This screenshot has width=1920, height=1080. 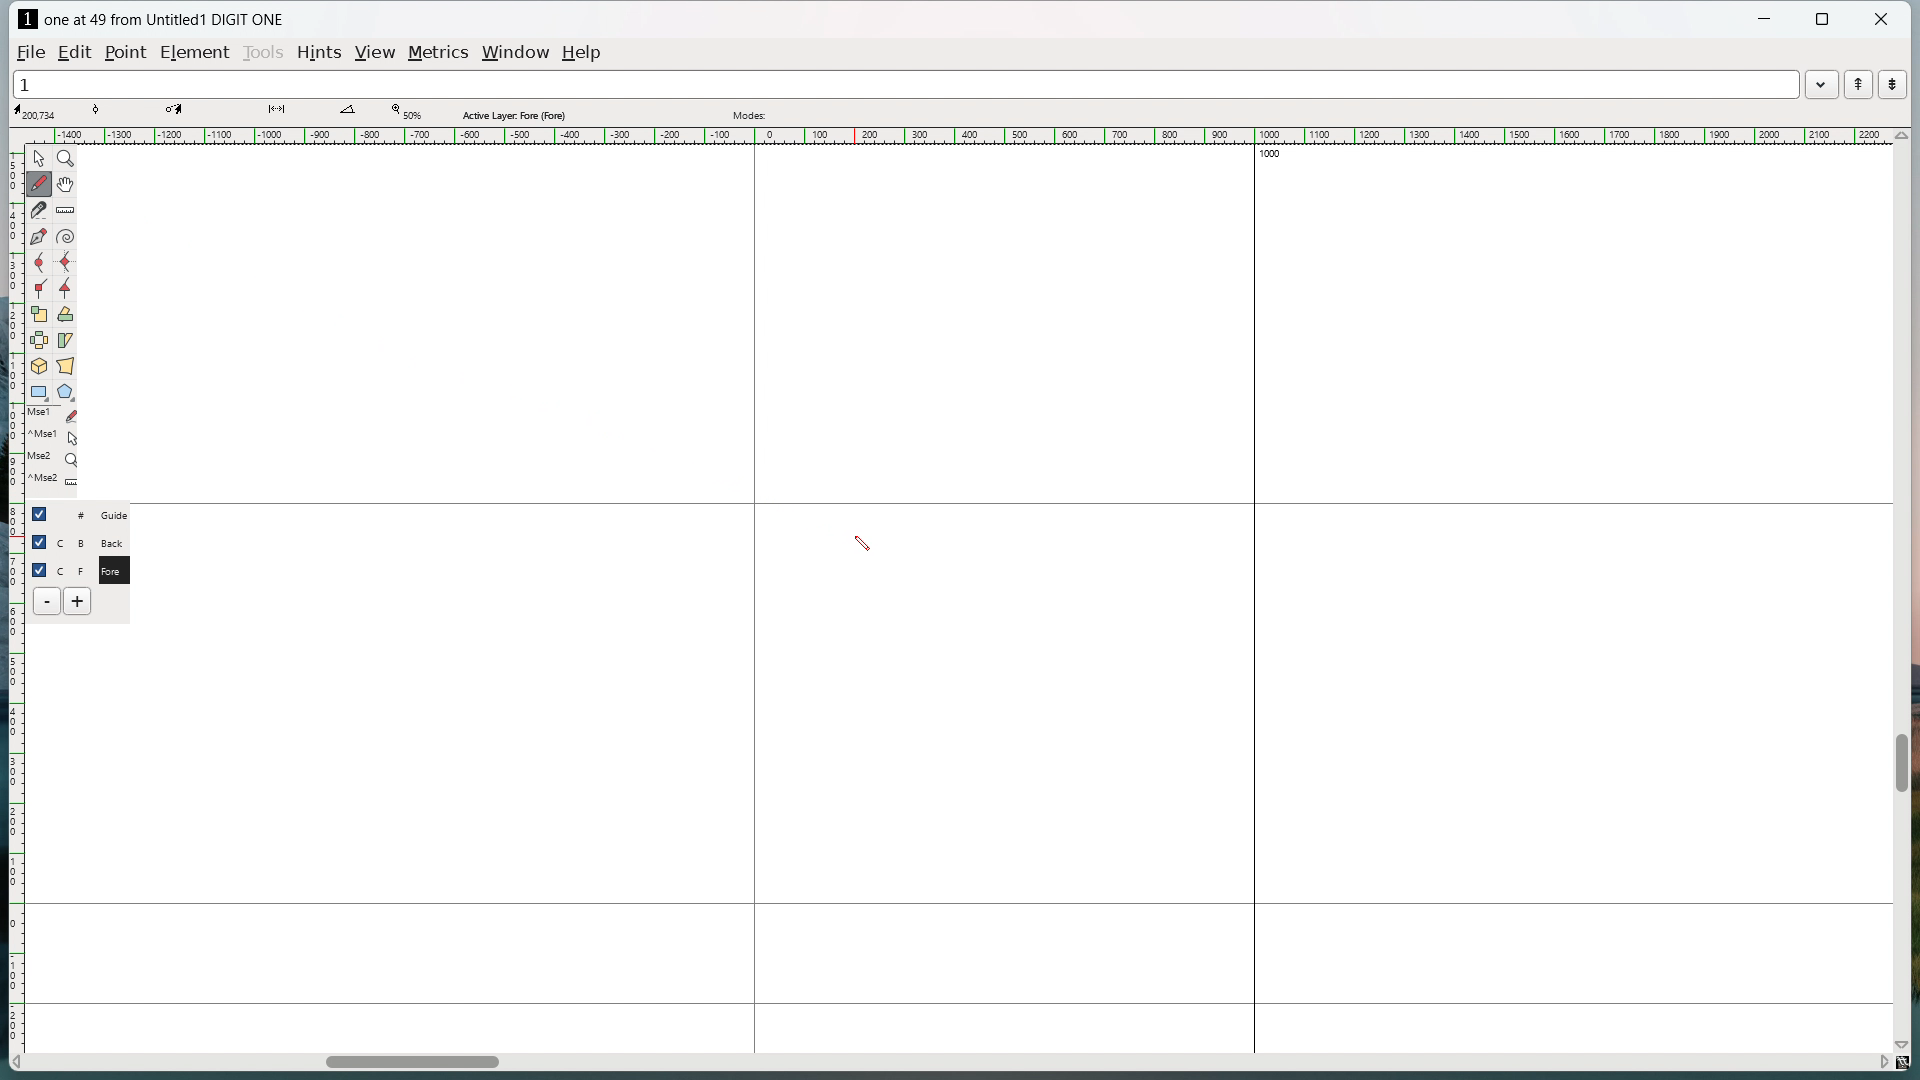 I want to click on rotate selection in 3d and project back to the place, so click(x=39, y=365).